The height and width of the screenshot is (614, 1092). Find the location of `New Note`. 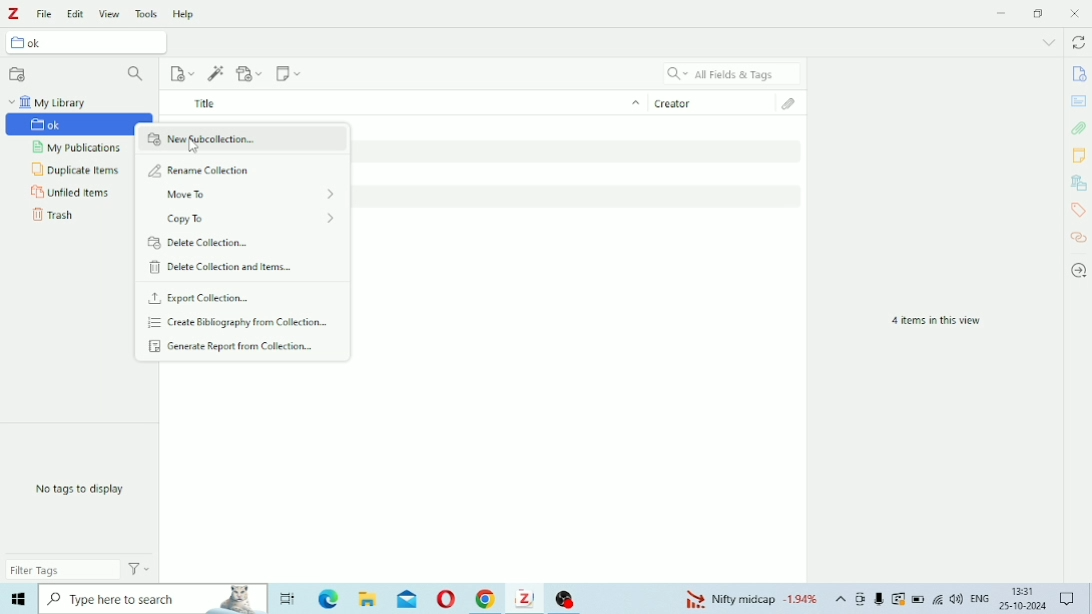

New Note is located at coordinates (289, 73).